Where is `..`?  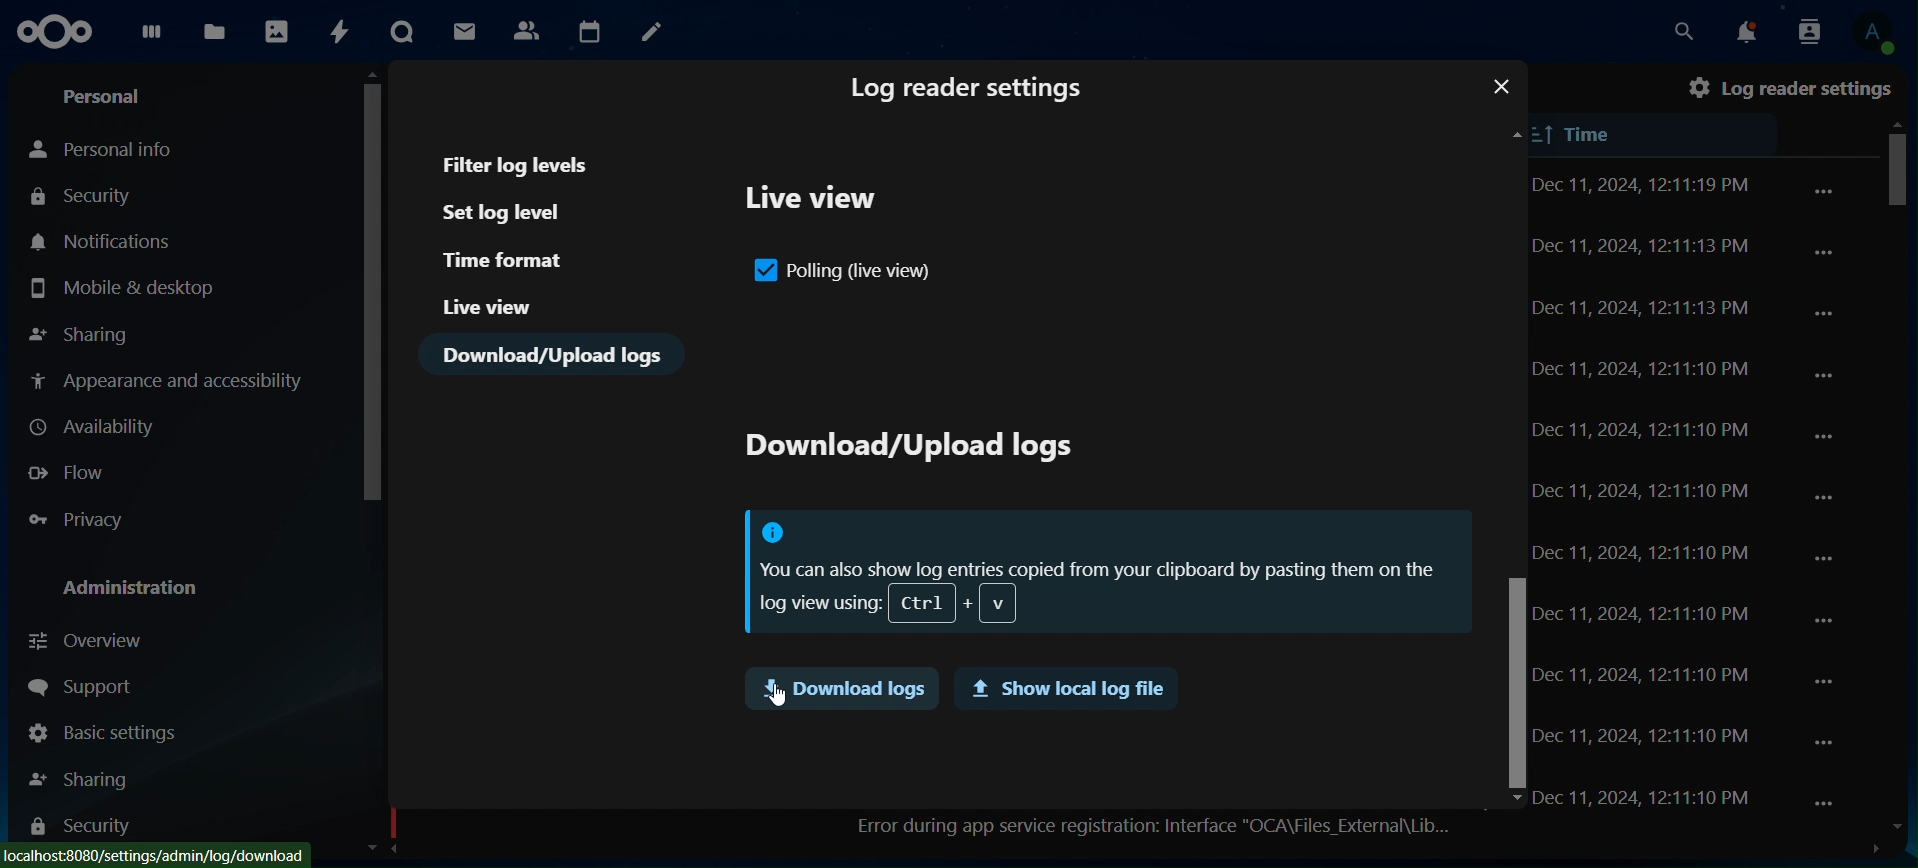
.. is located at coordinates (1824, 191).